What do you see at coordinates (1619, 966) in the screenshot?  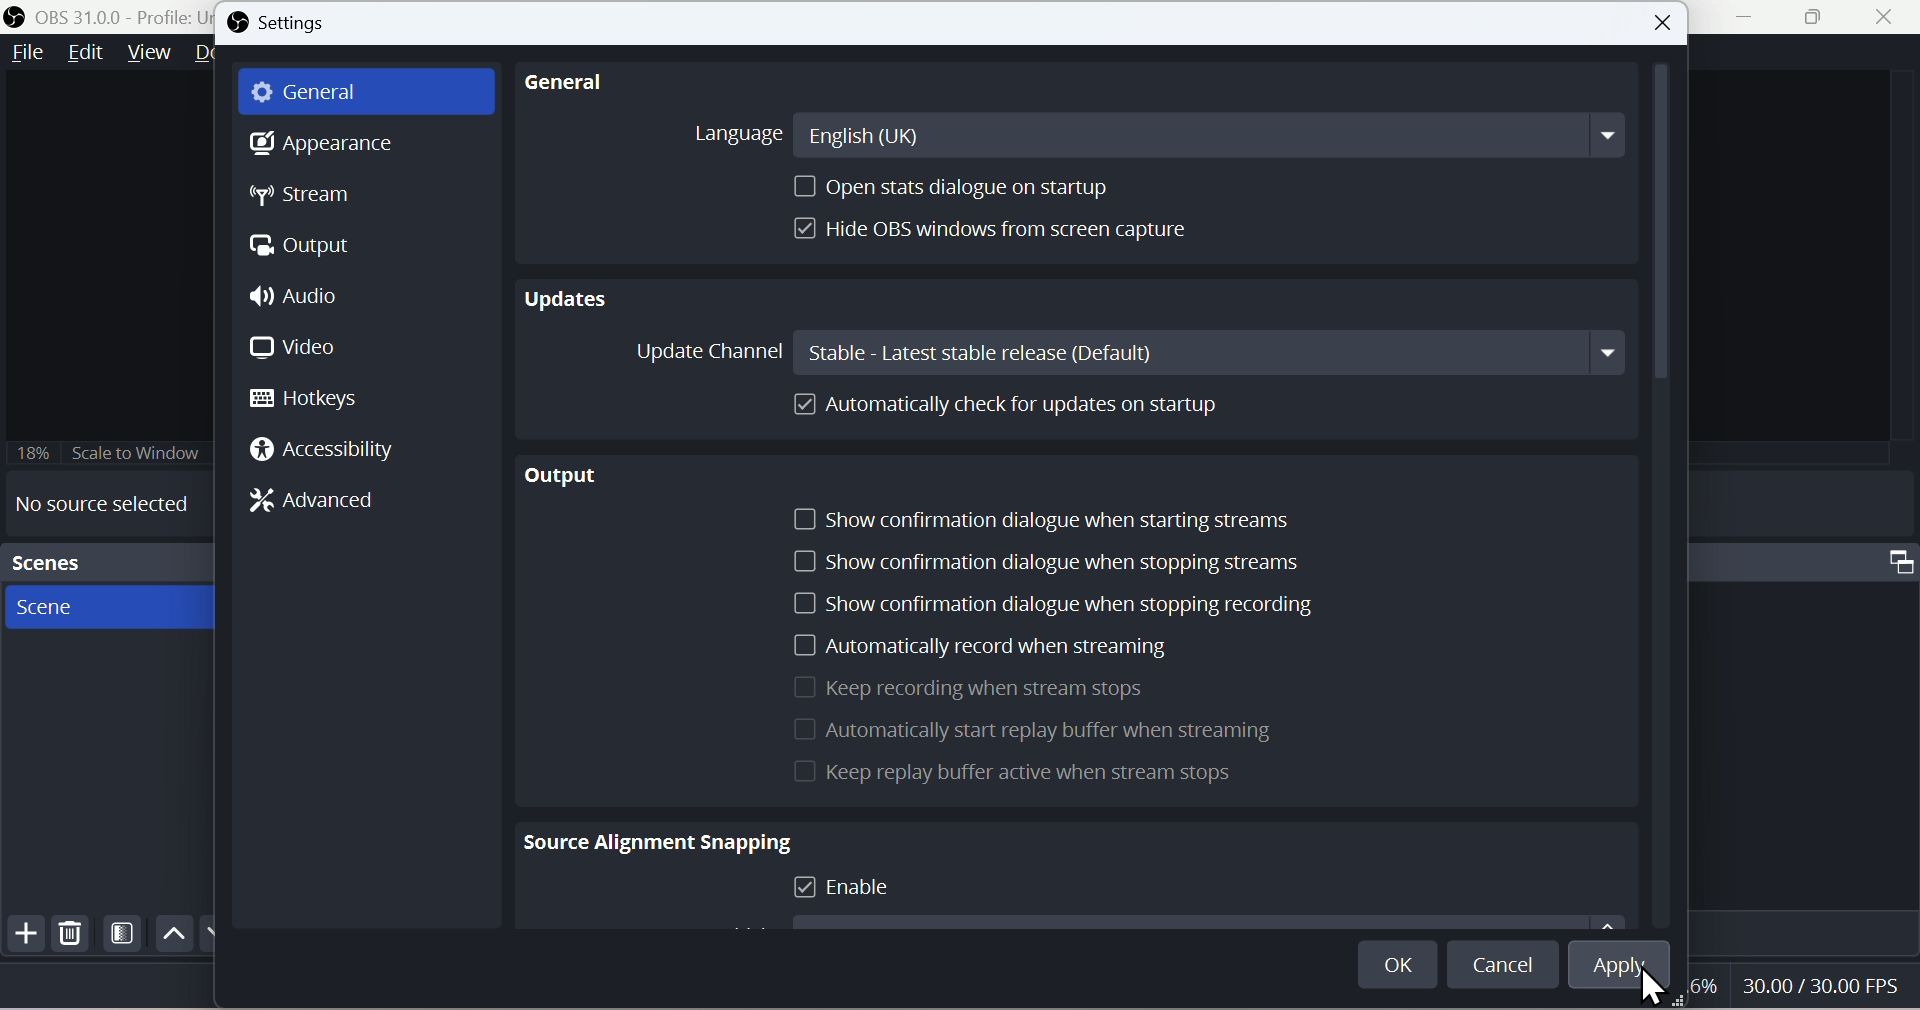 I see `Apply` at bounding box center [1619, 966].